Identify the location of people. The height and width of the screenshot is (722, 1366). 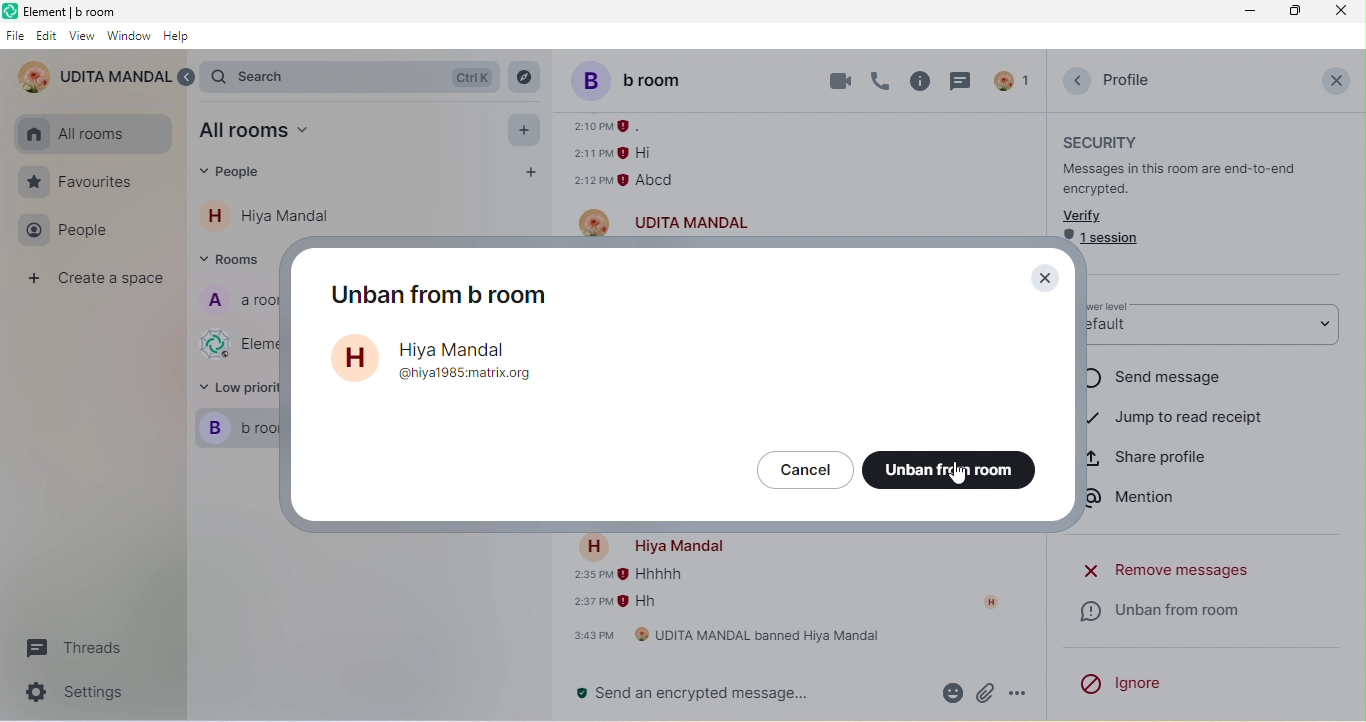
(239, 174).